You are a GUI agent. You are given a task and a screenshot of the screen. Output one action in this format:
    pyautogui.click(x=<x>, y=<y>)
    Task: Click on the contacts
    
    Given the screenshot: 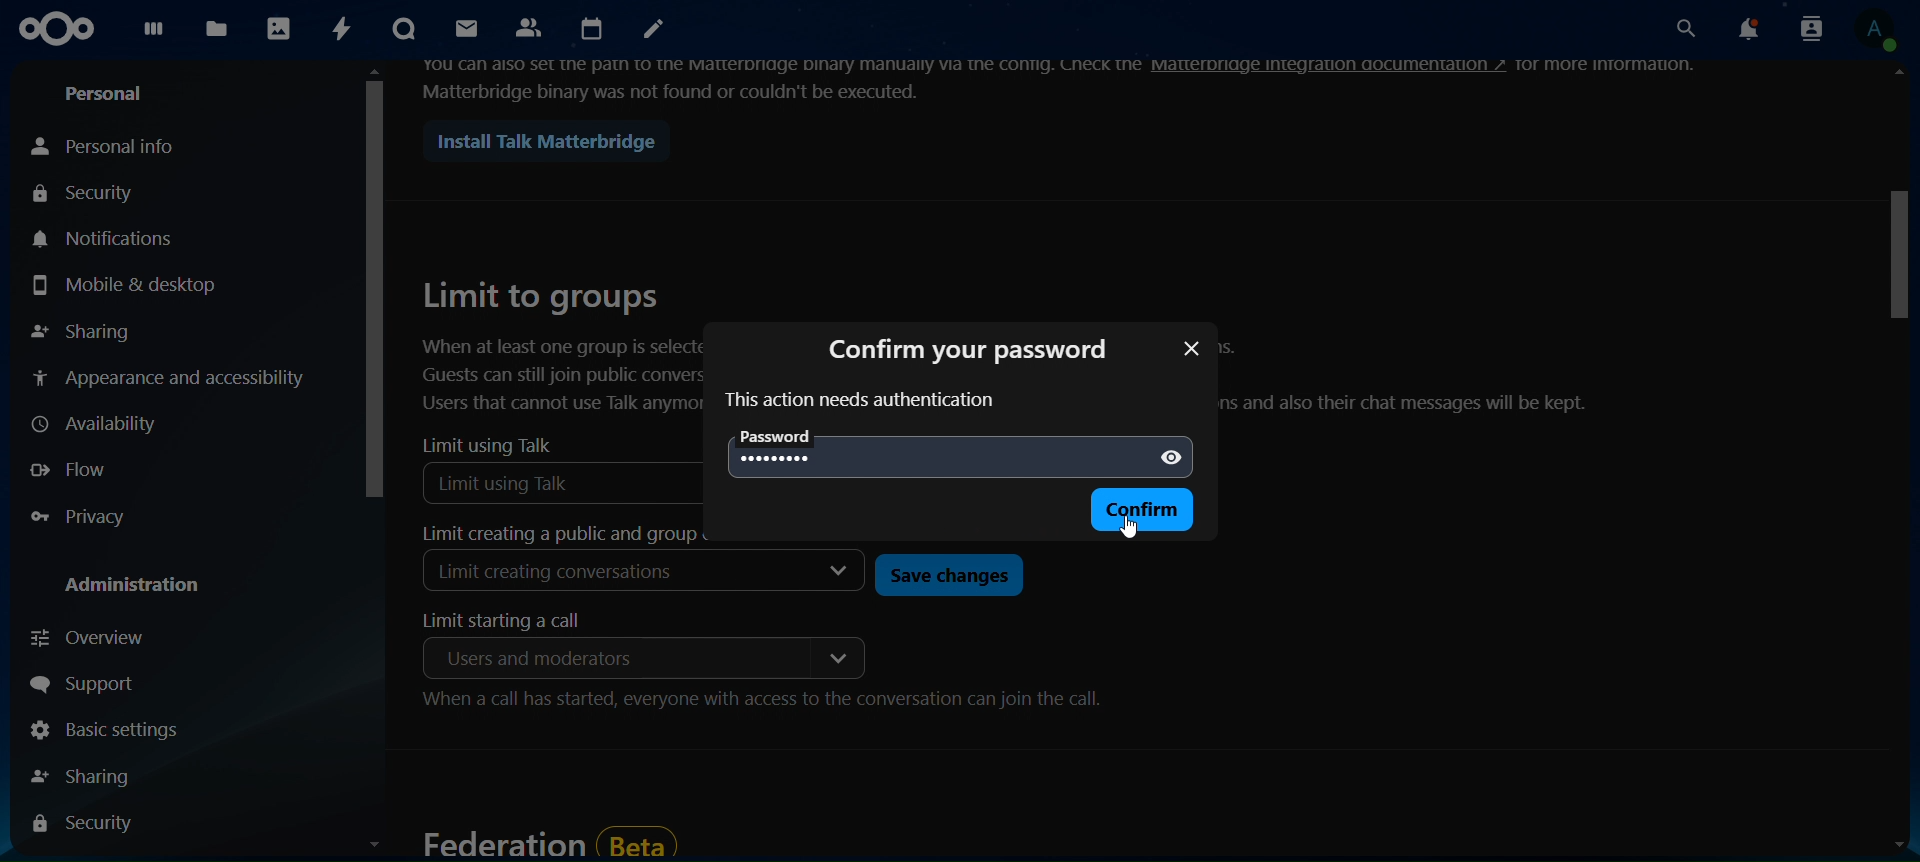 What is the action you would take?
    pyautogui.click(x=530, y=26)
    